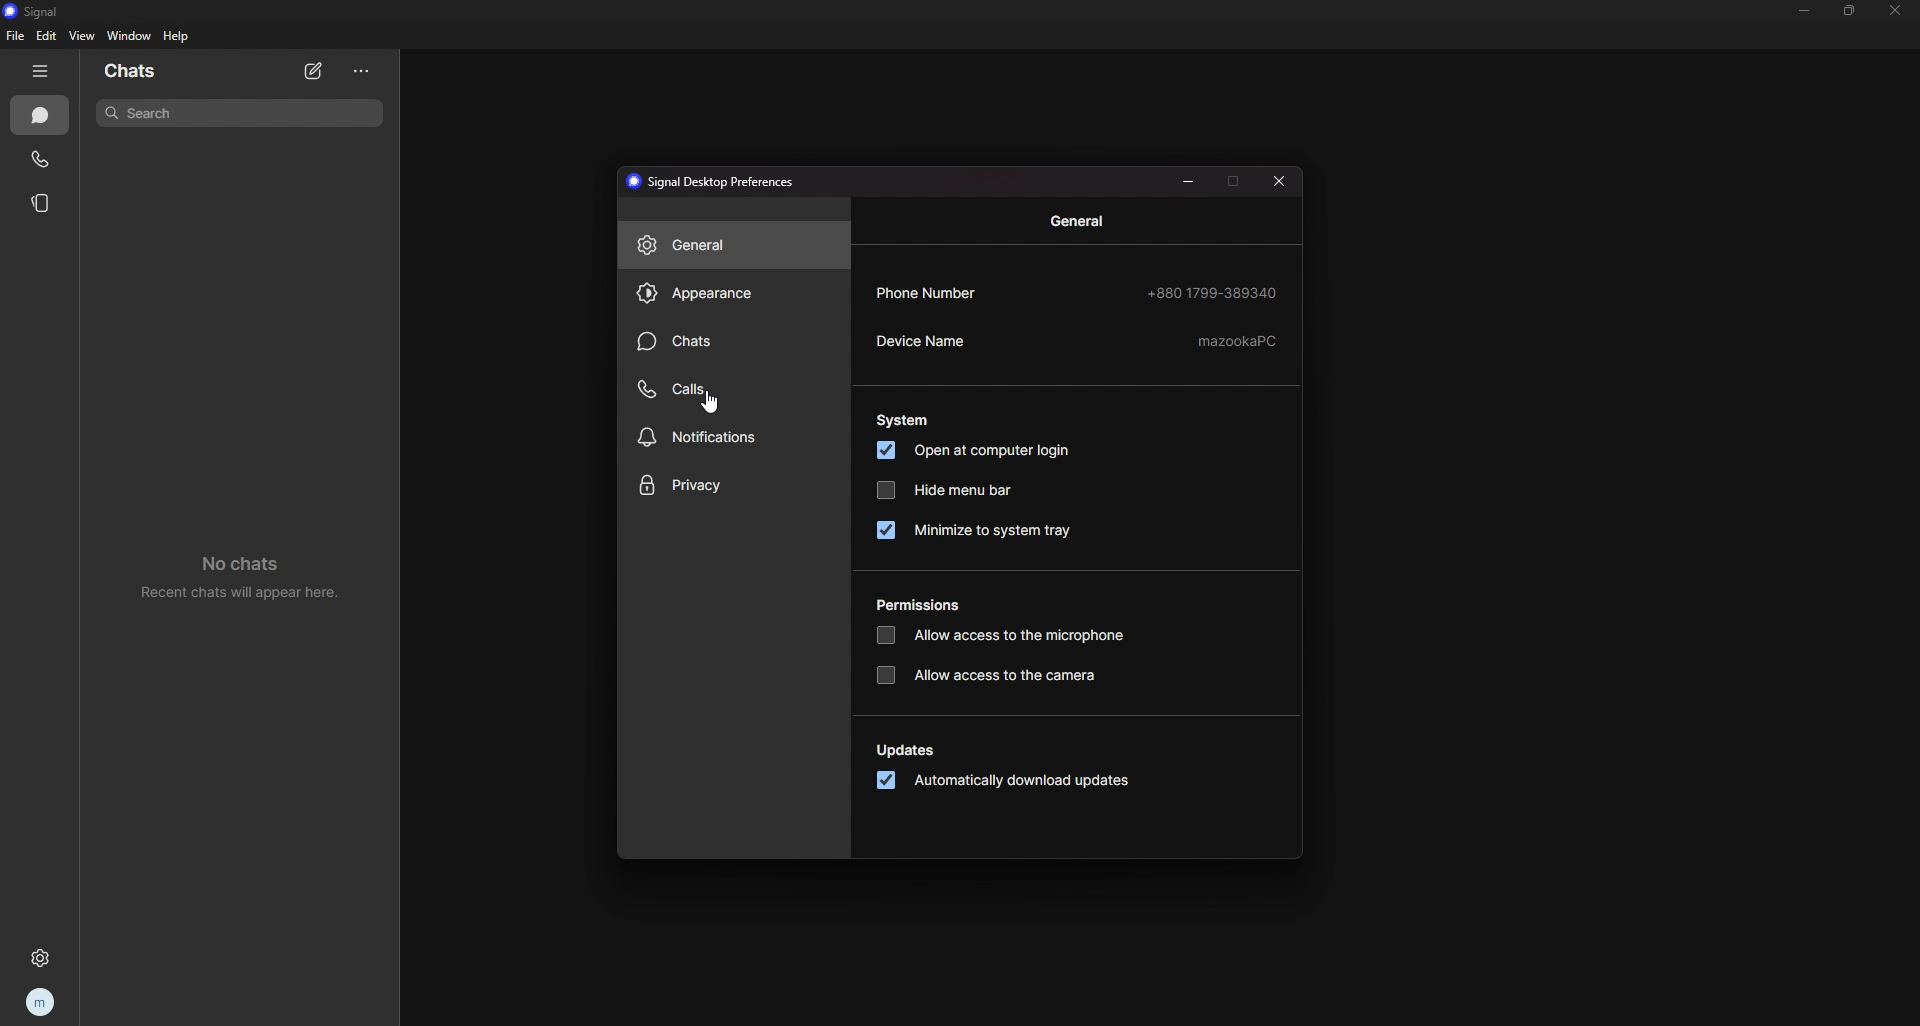 Image resolution: width=1920 pixels, height=1026 pixels. I want to click on resize, so click(1851, 10).